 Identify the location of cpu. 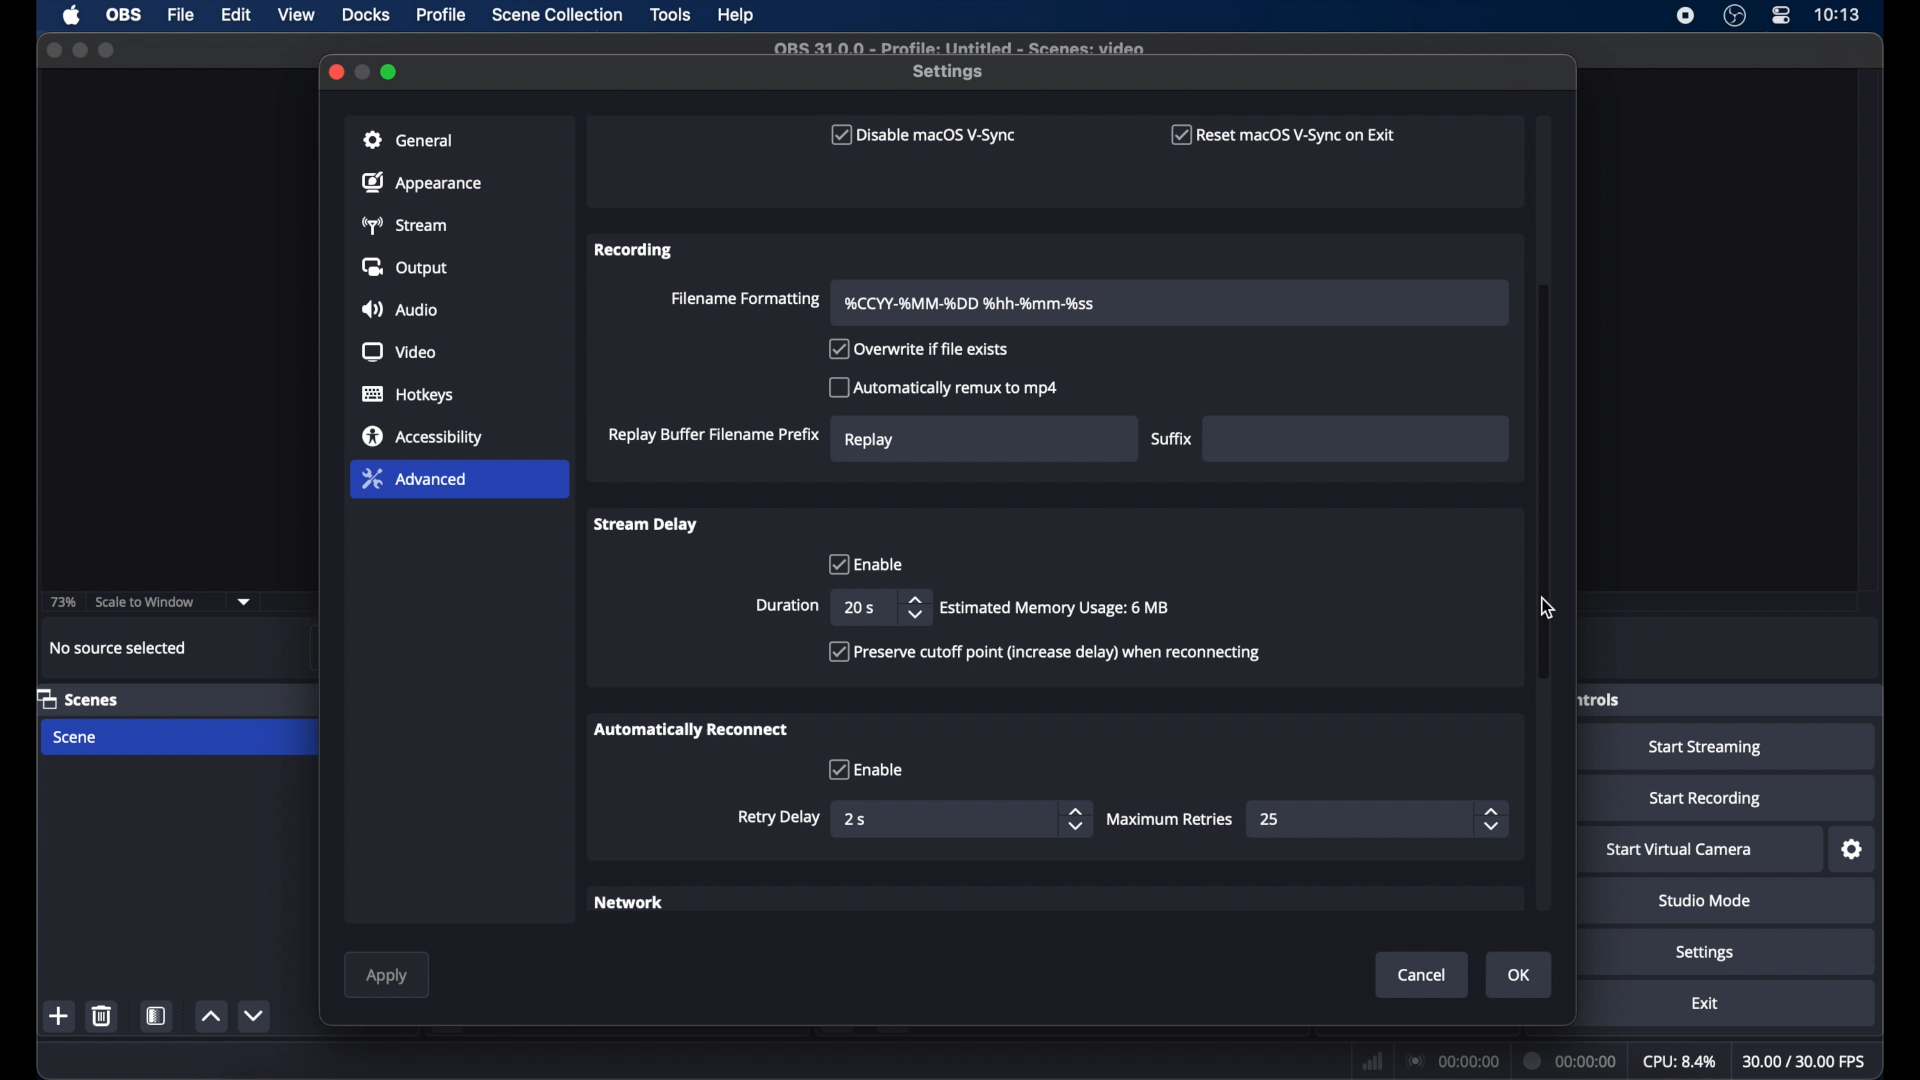
(1680, 1062).